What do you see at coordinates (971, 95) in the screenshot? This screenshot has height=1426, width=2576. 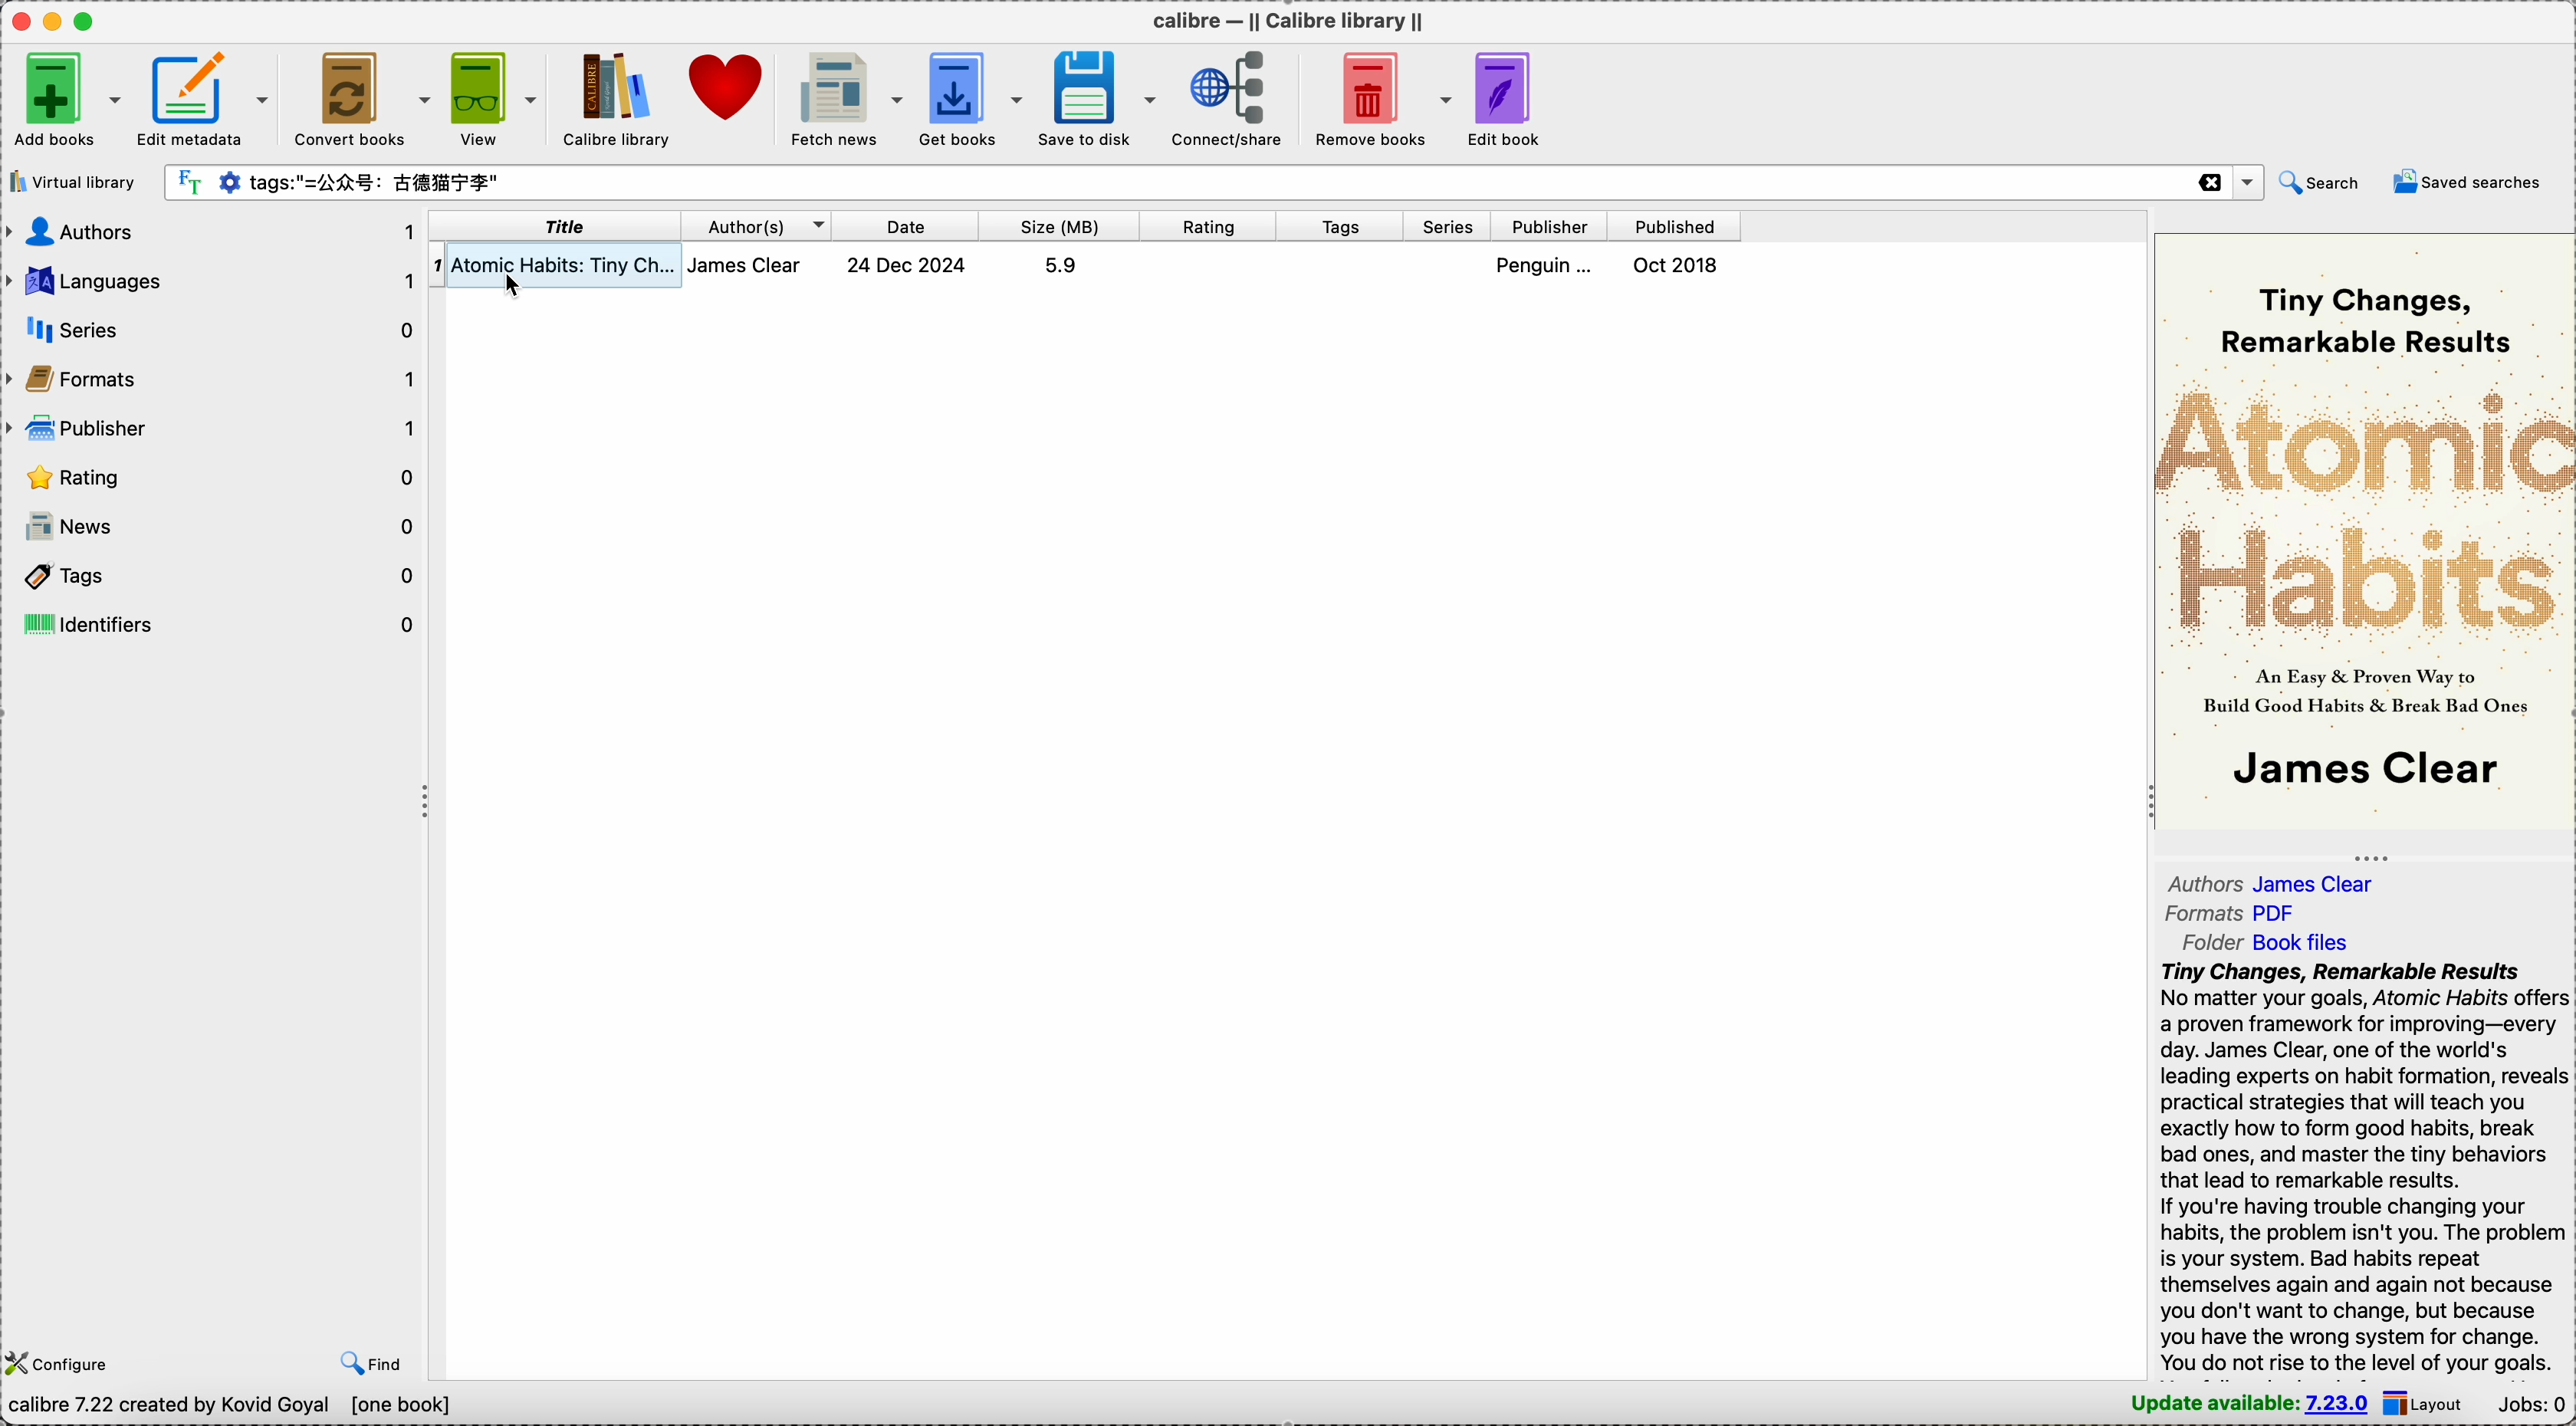 I see `get books` at bounding box center [971, 95].